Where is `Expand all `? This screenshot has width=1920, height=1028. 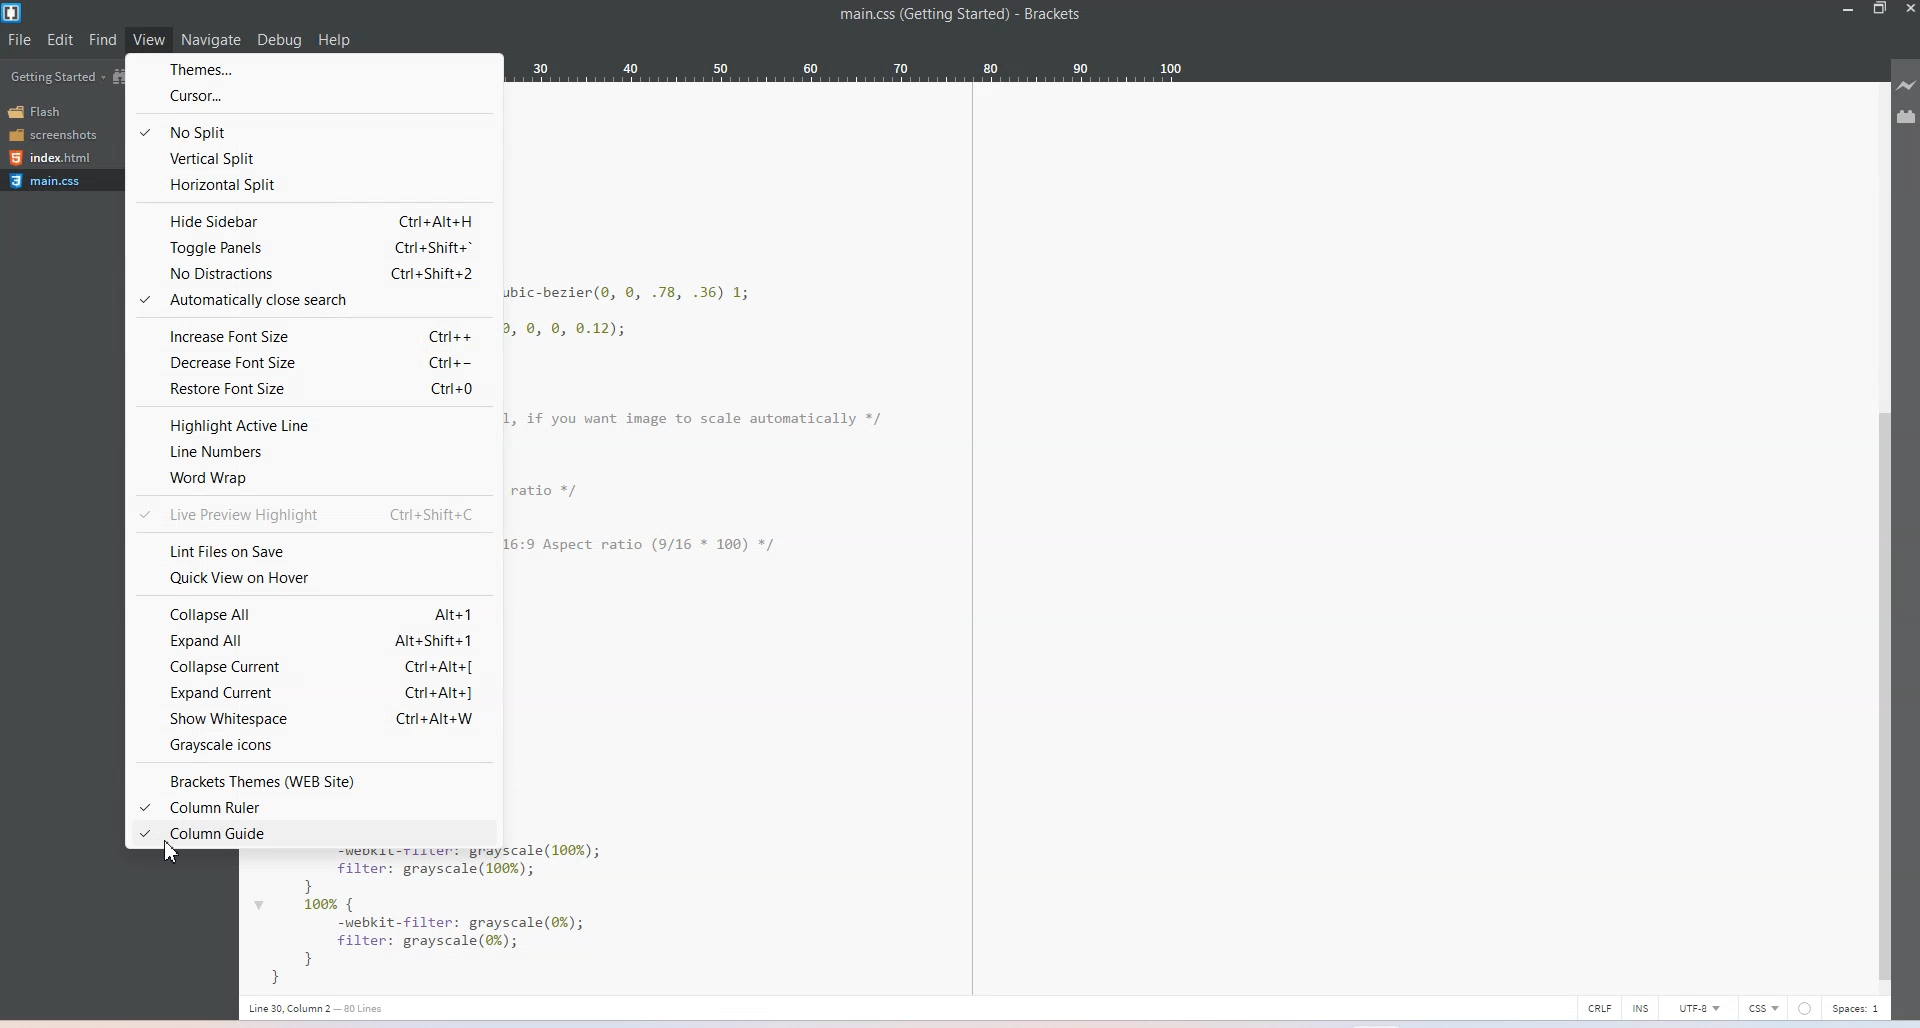 Expand all  is located at coordinates (313, 640).